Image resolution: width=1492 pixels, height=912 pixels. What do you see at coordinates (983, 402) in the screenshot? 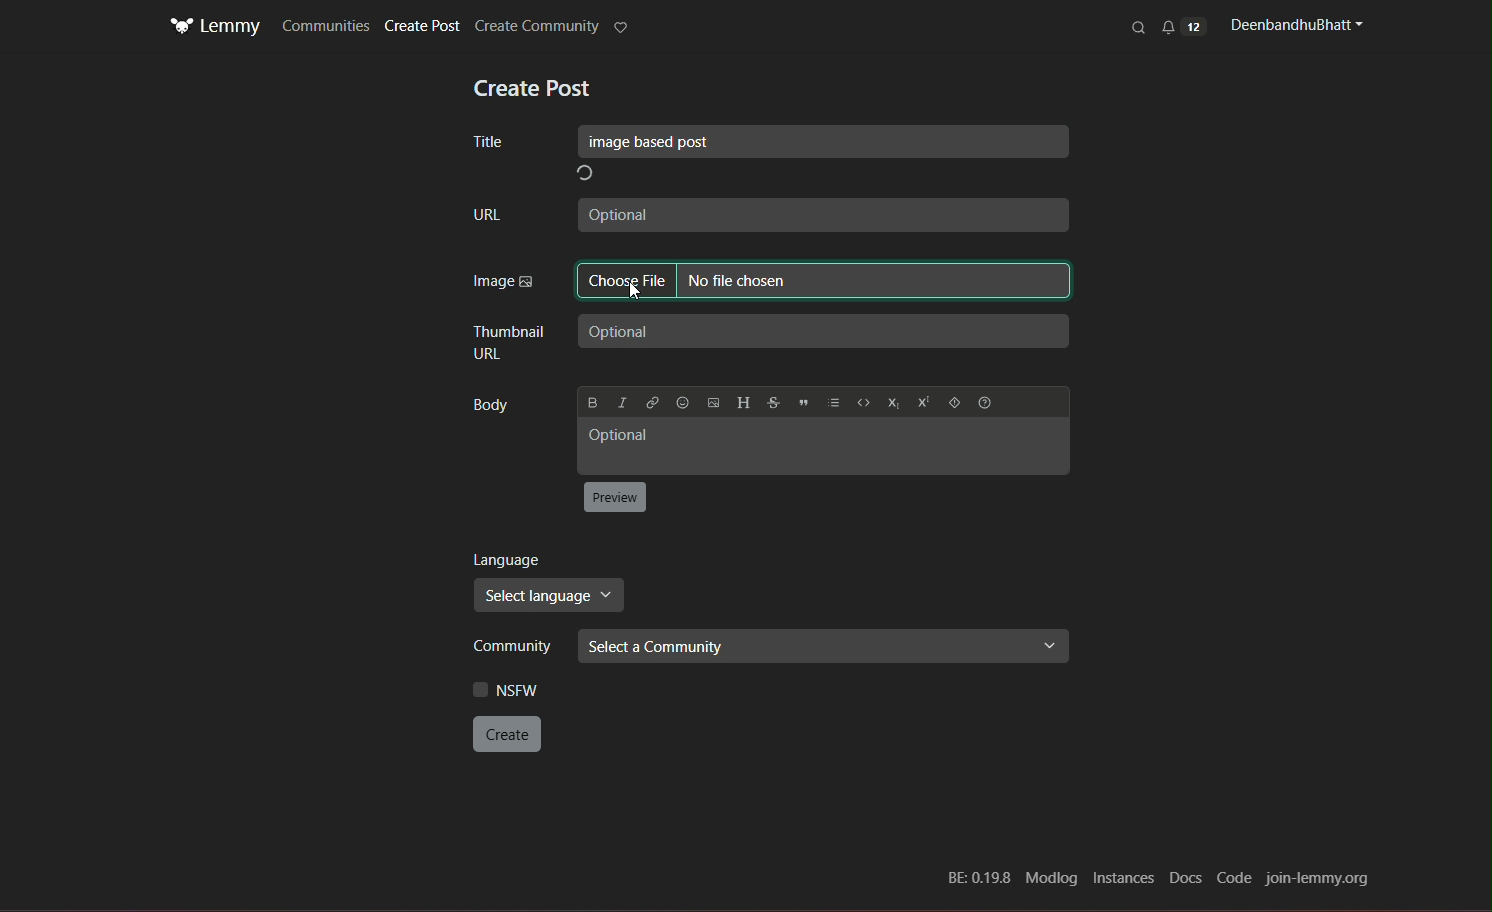
I see `spoiler` at bounding box center [983, 402].